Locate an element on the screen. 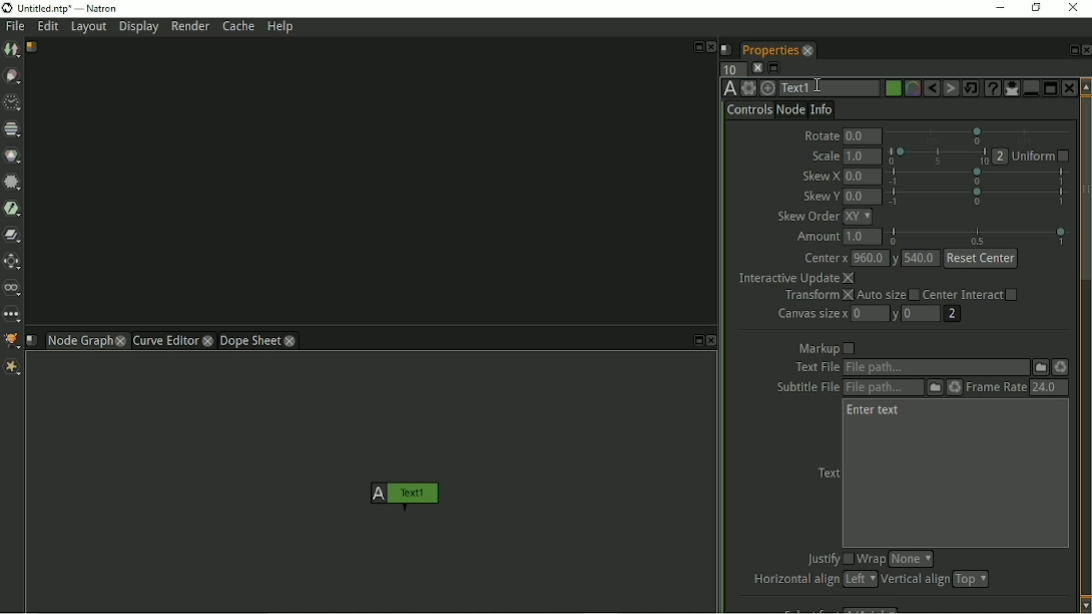 The image size is (1092, 614). Skew Order is located at coordinates (807, 216).